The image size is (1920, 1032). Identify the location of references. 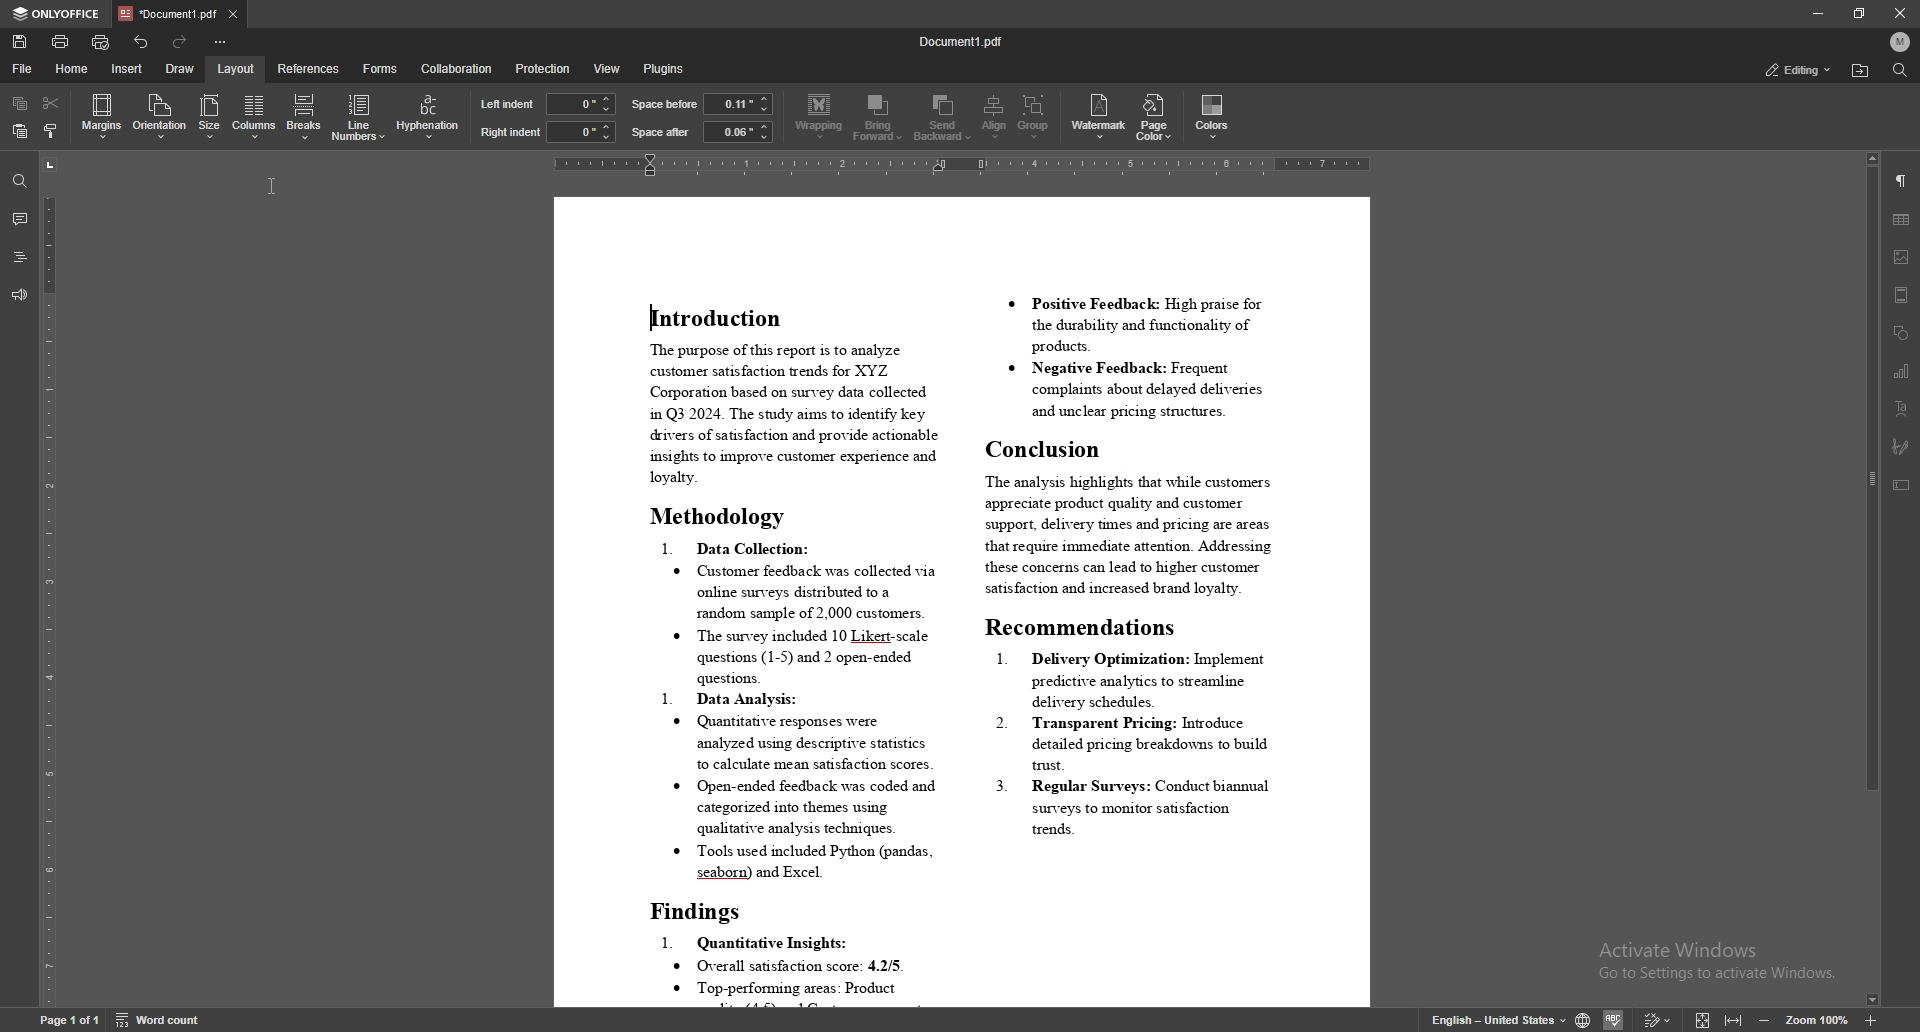
(308, 67).